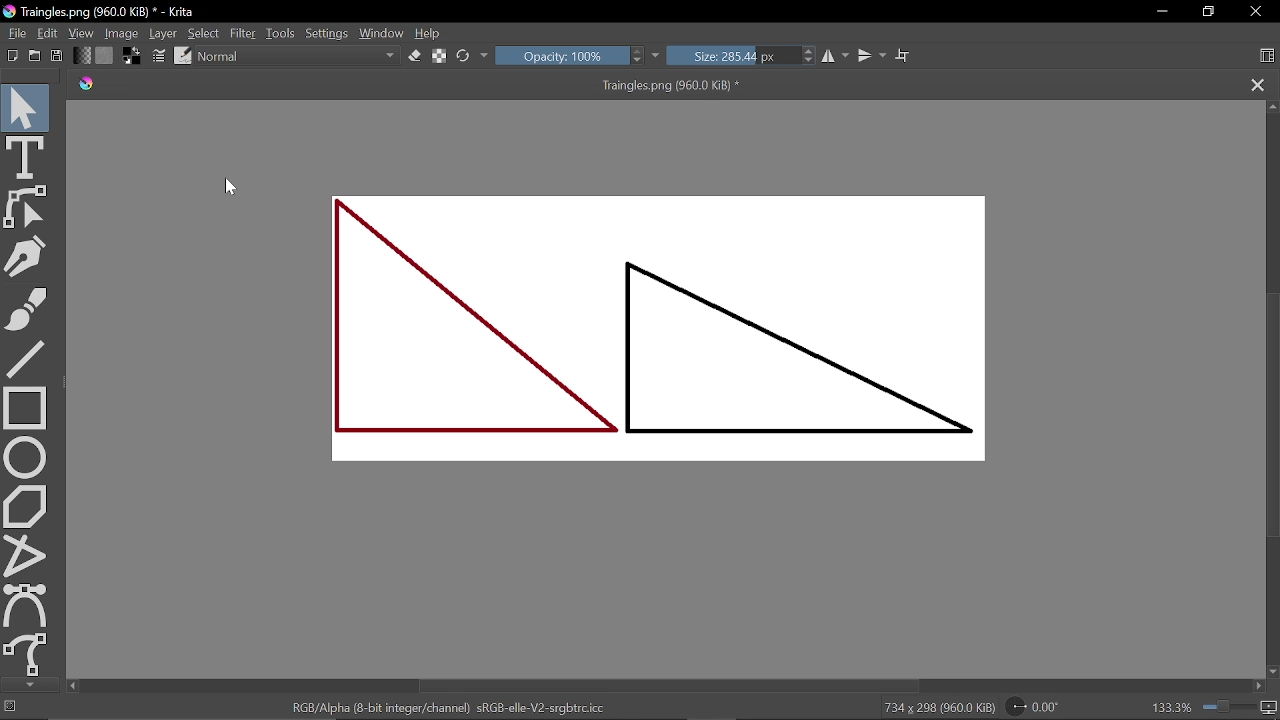 This screenshot has width=1280, height=720. What do you see at coordinates (1160, 11) in the screenshot?
I see `Minimize` at bounding box center [1160, 11].